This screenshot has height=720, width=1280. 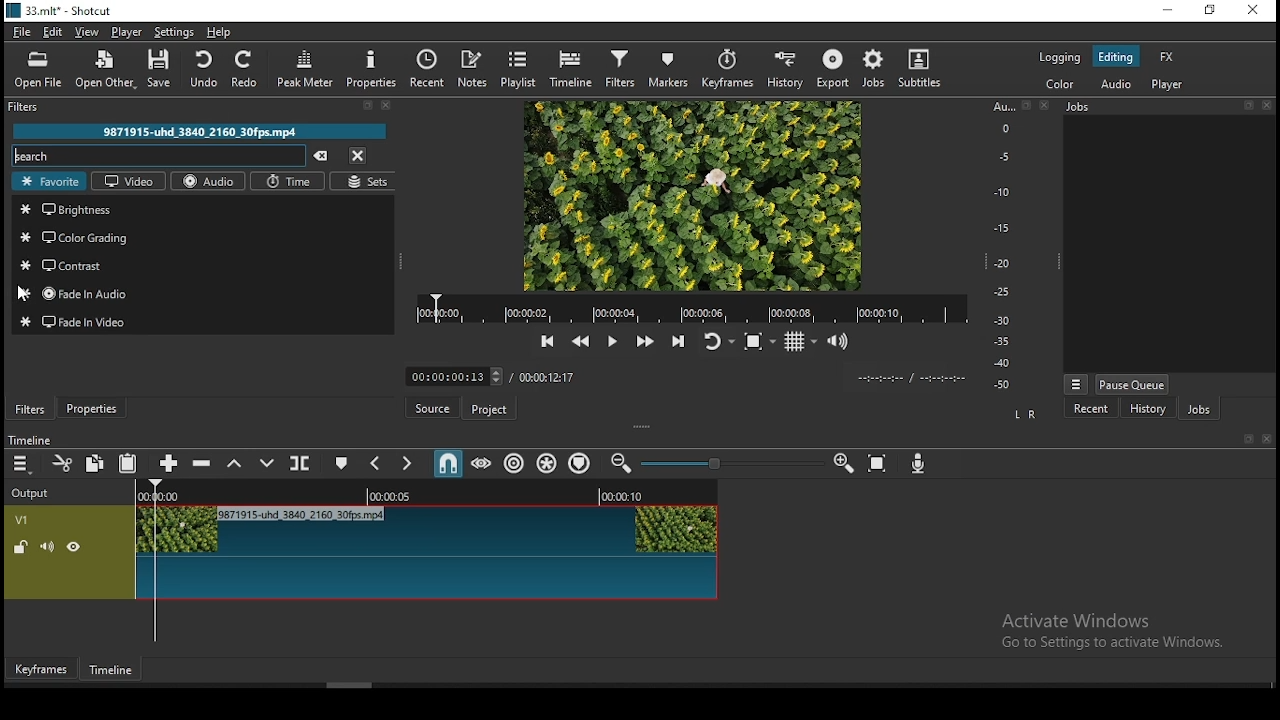 What do you see at coordinates (439, 408) in the screenshot?
I see `source` at bounding box center [439, 408].